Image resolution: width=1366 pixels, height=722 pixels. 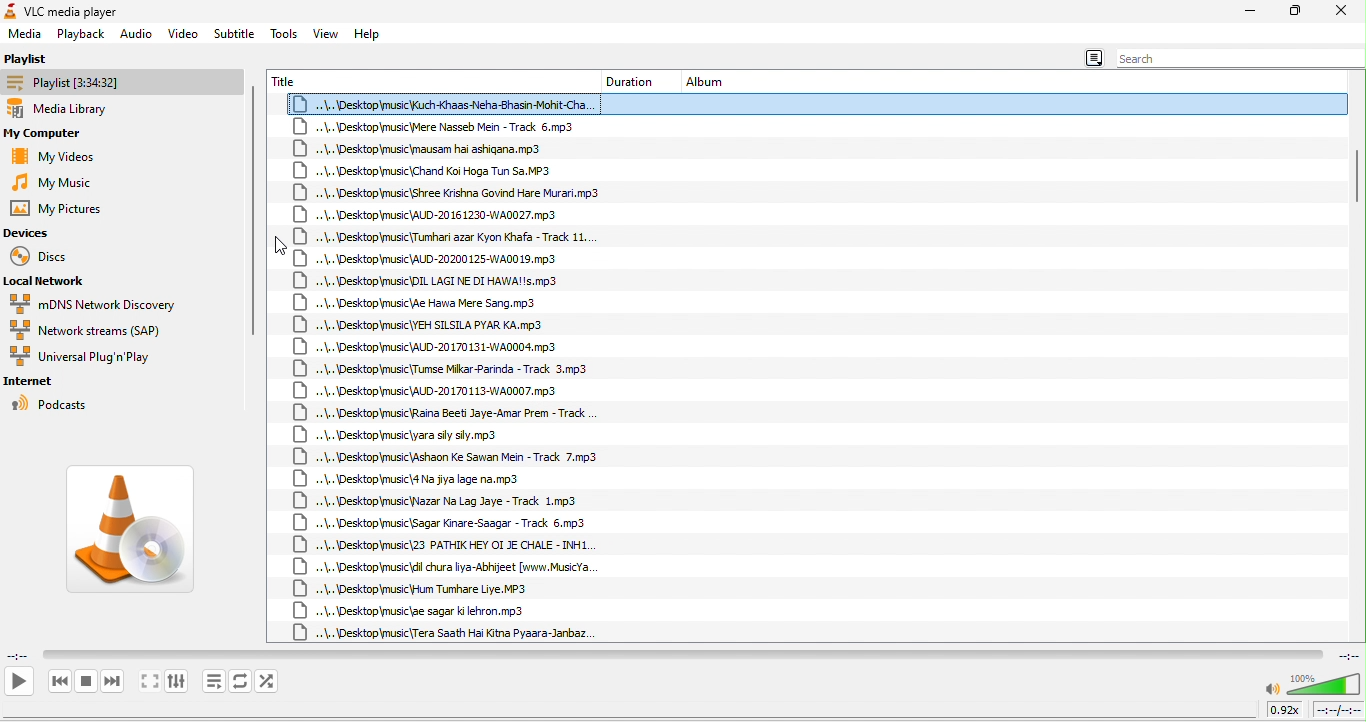 I want to click on stop playback, so click(x=87, y=681).